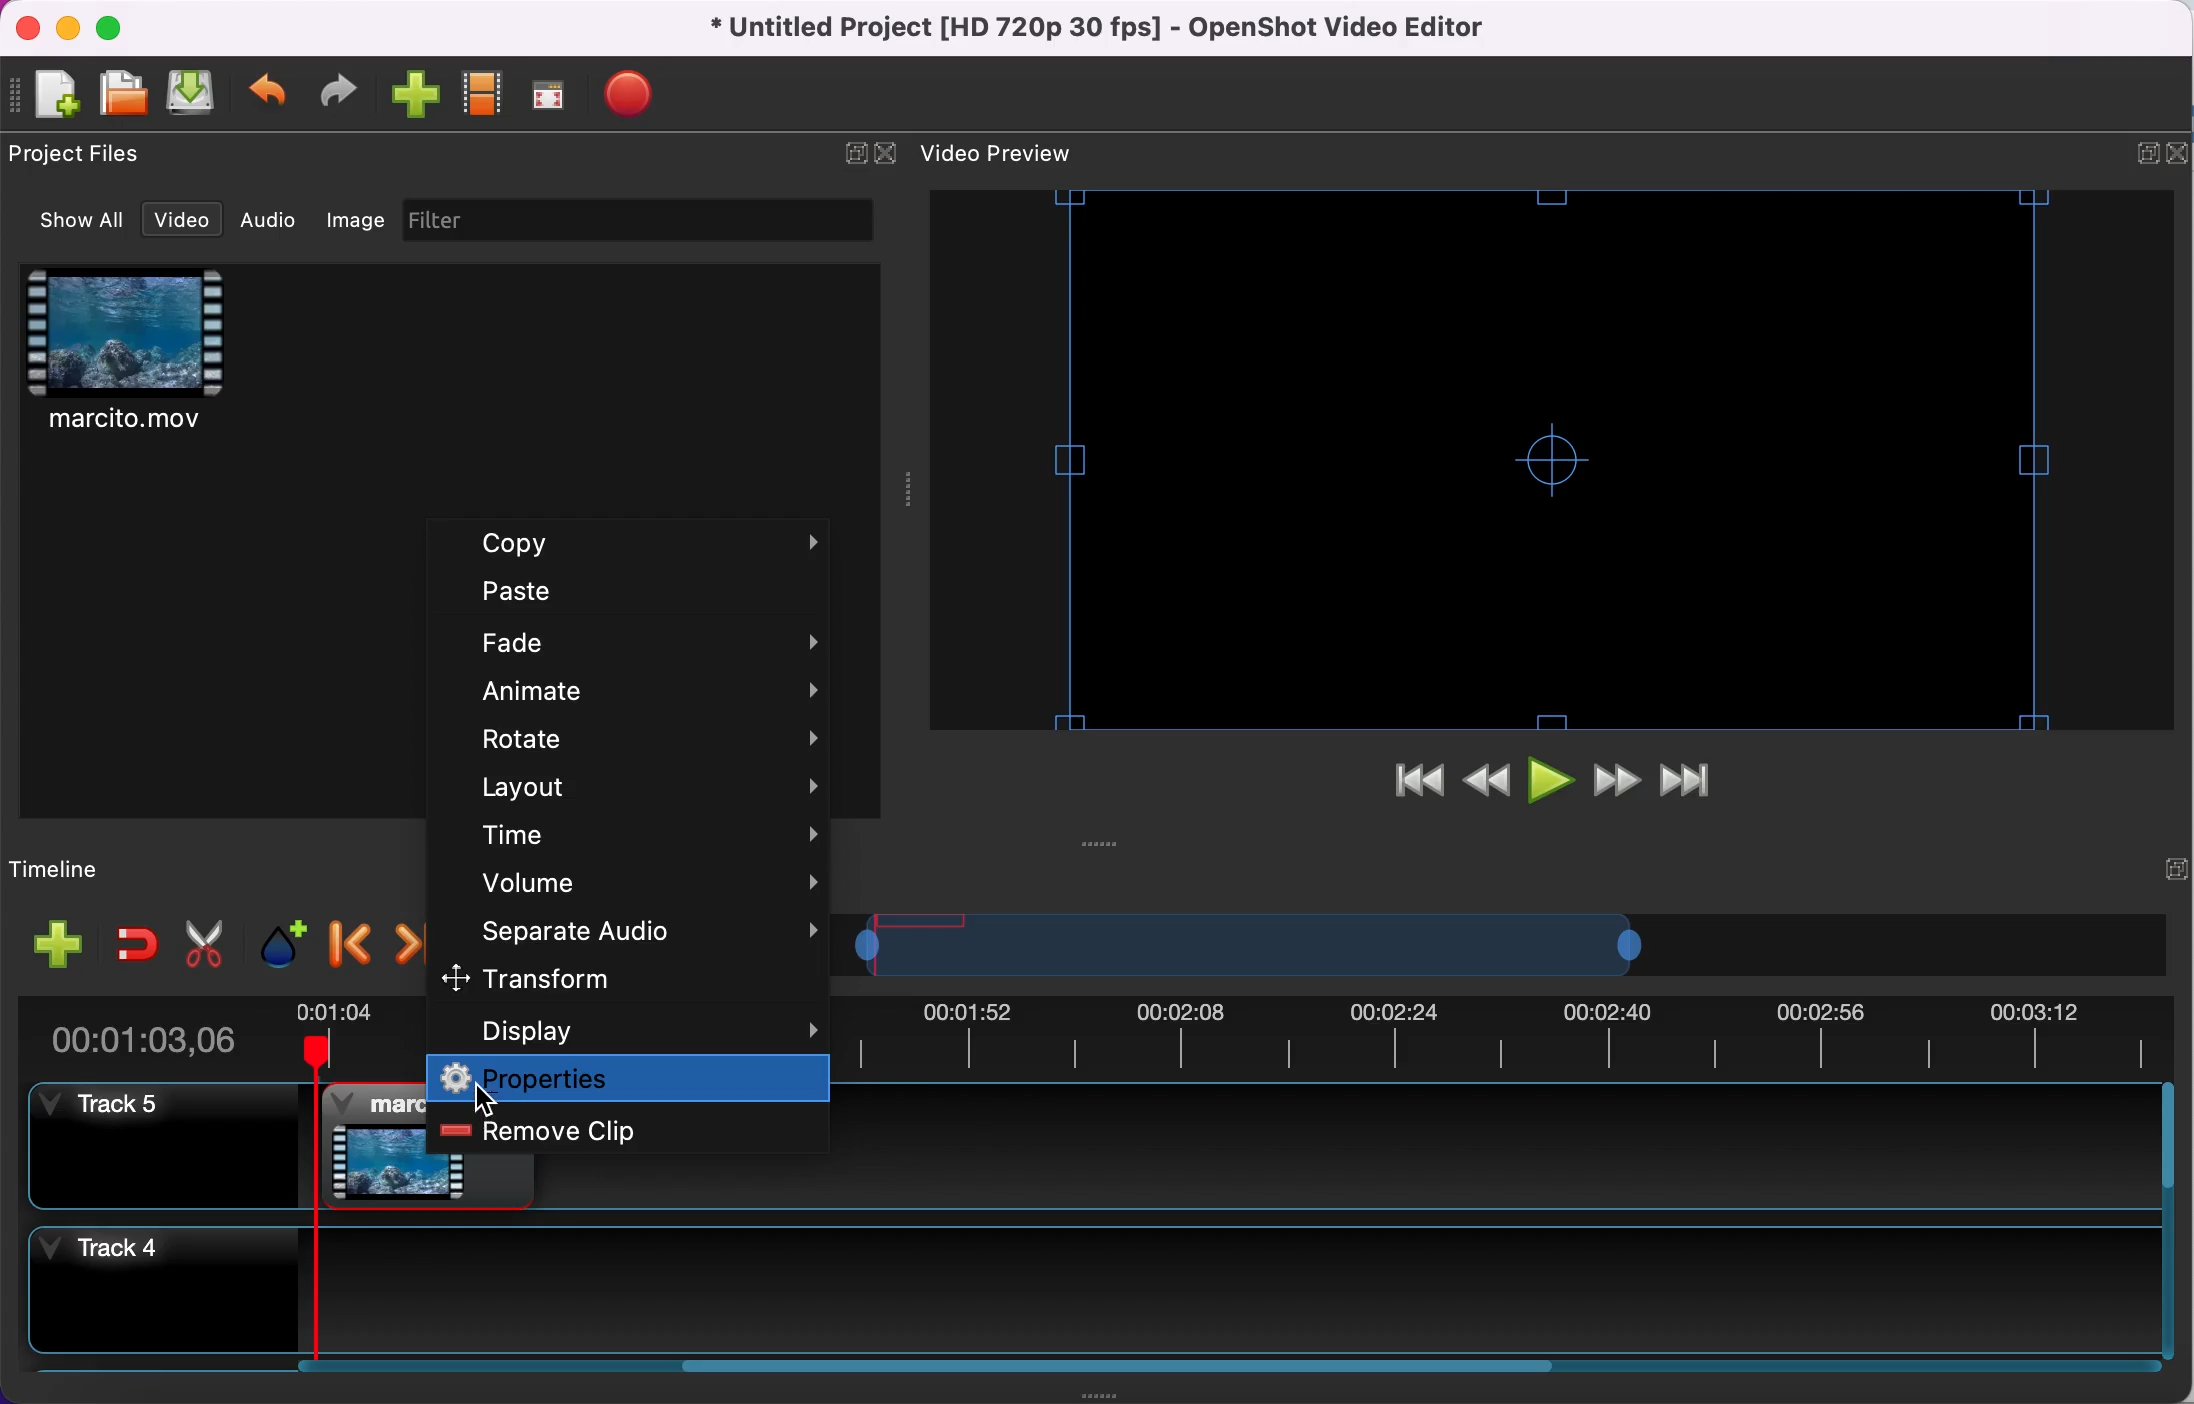 The height and width of the screenshot is (1404, 2194). Describe the element at coordinates (270, 95) in the screenshot. I see `undo` at that location.